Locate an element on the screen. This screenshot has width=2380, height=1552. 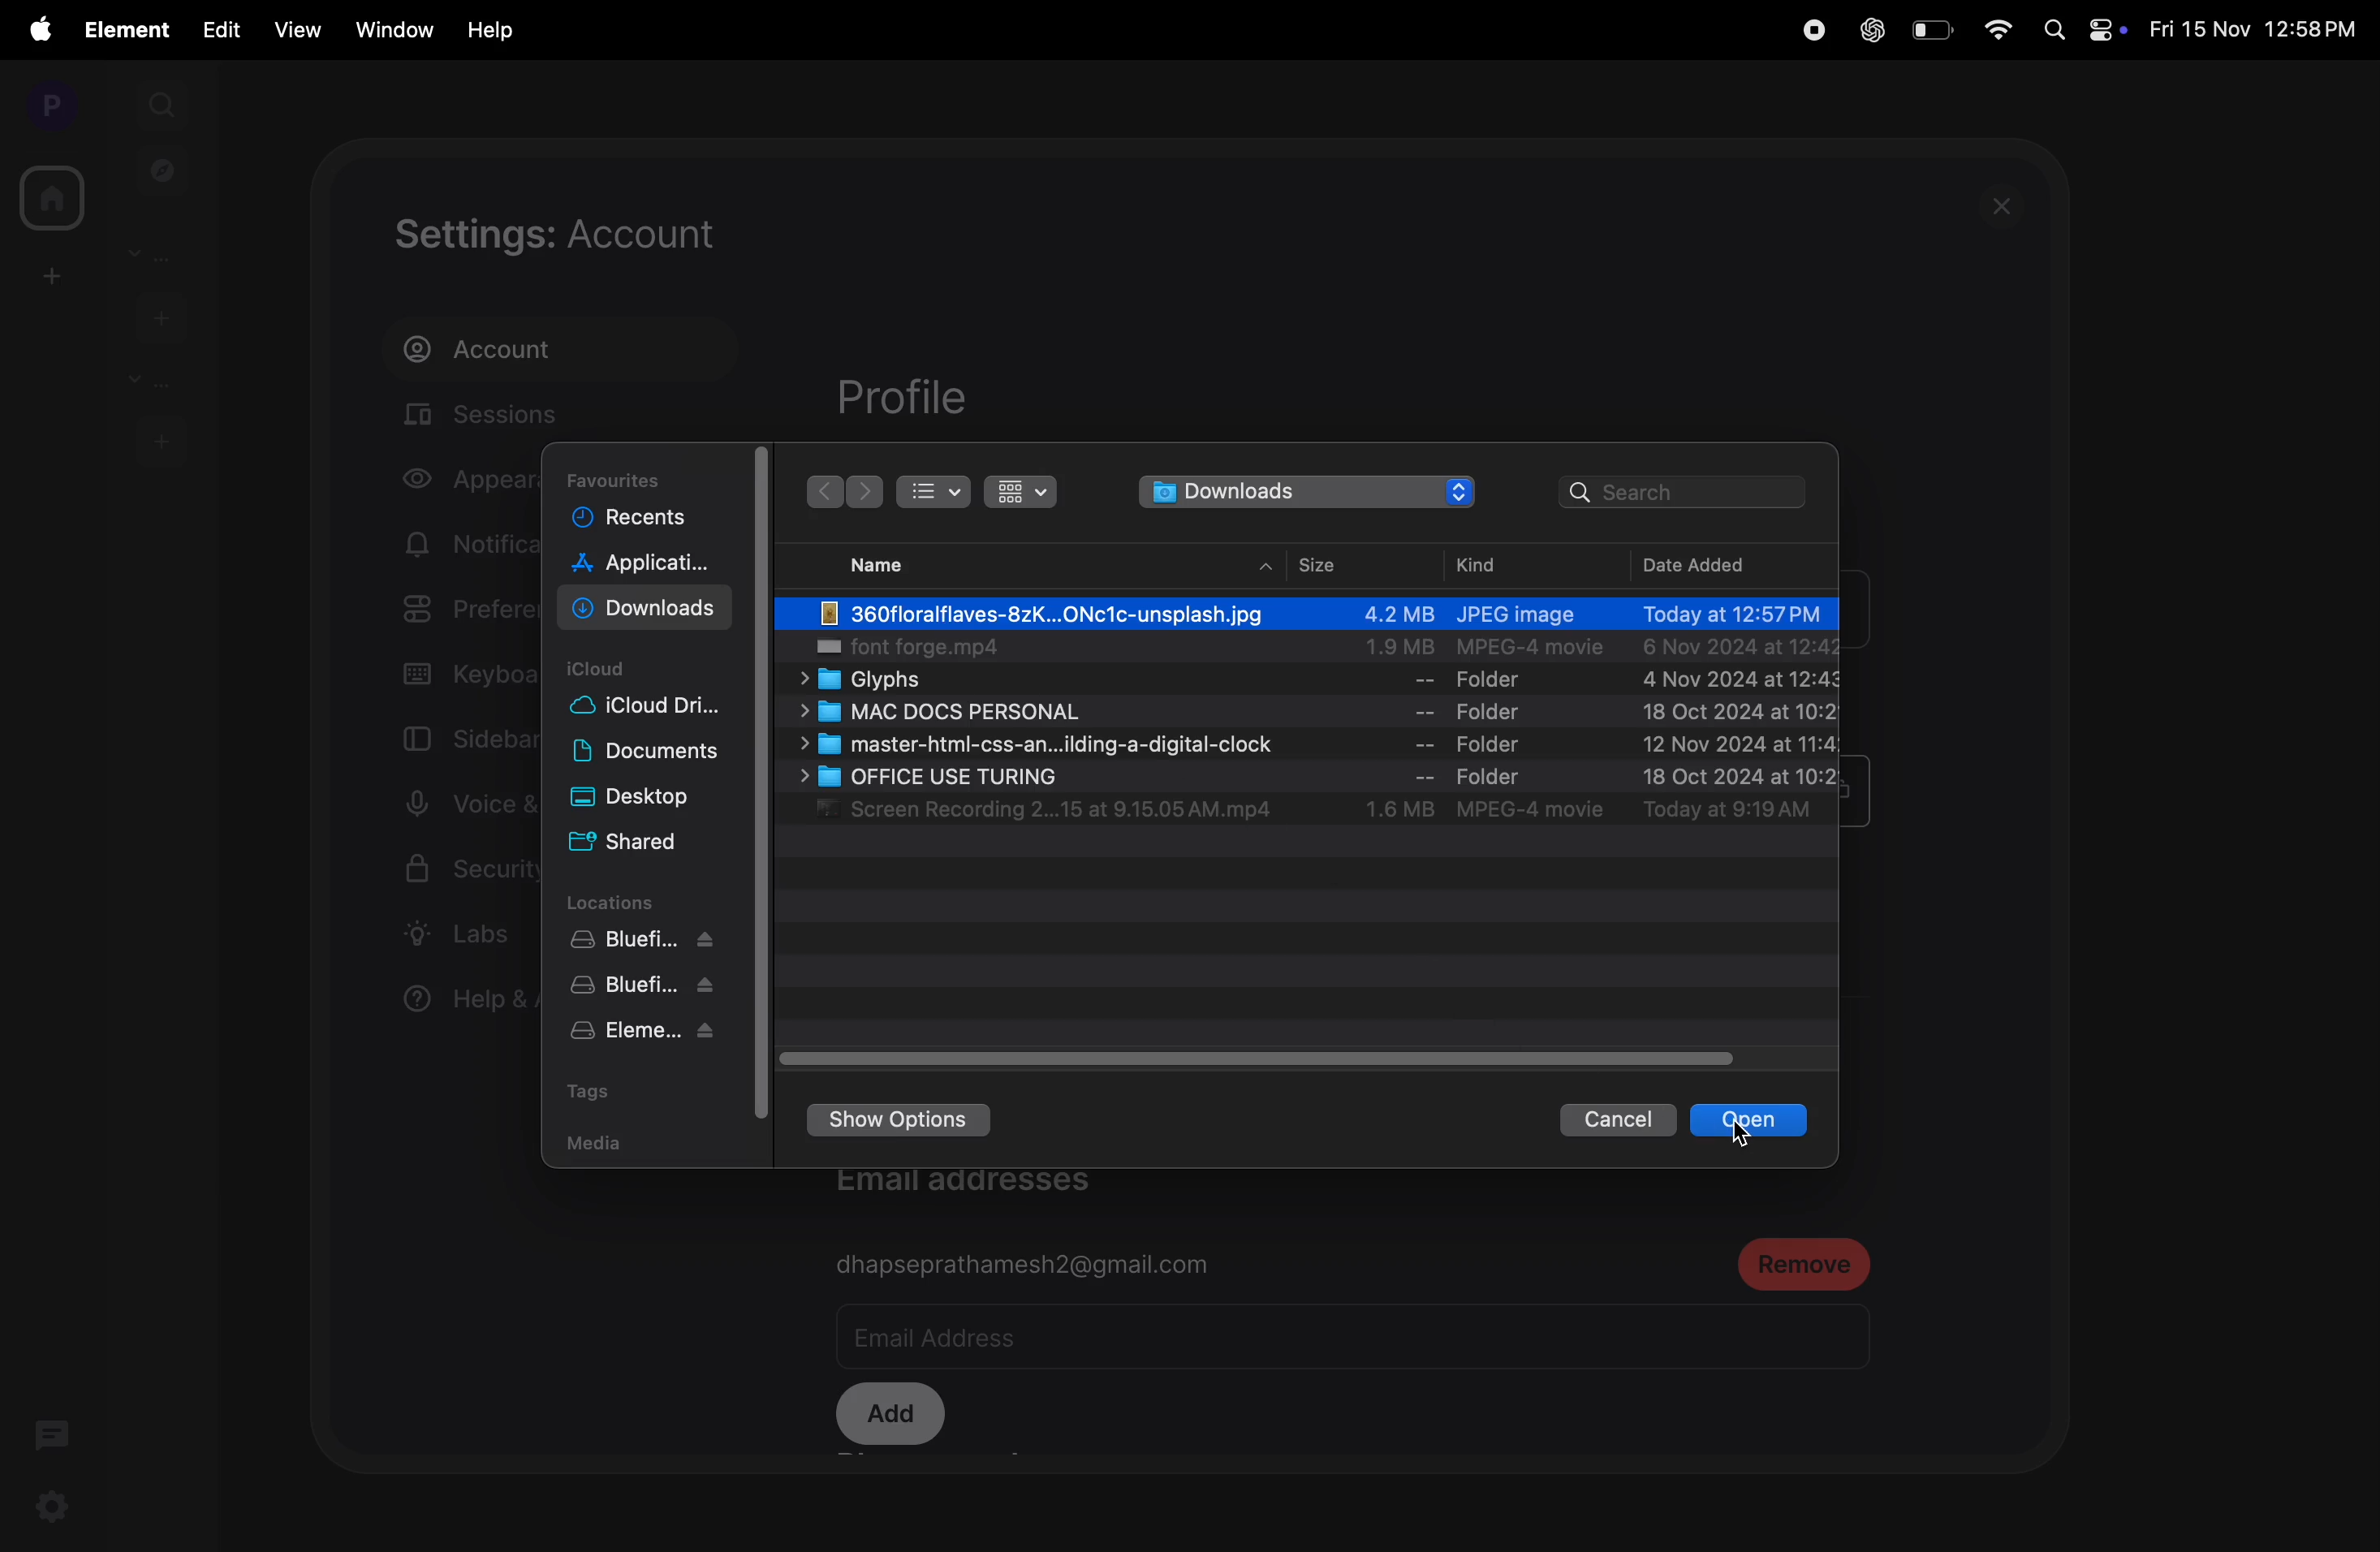
i cloud drive is located at coordinates (654, 708).